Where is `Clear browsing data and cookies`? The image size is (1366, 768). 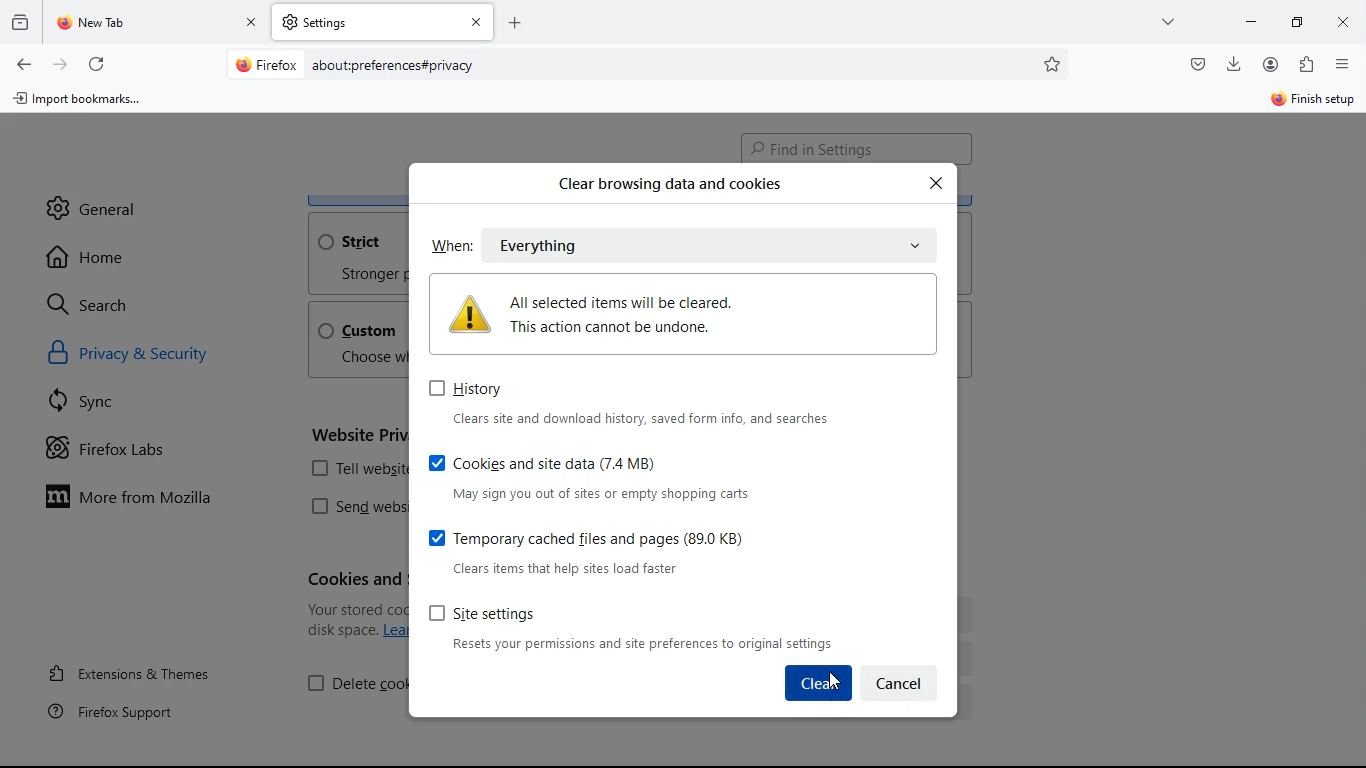 Clear browsing data and cookies is located at coordinates (666, 185).